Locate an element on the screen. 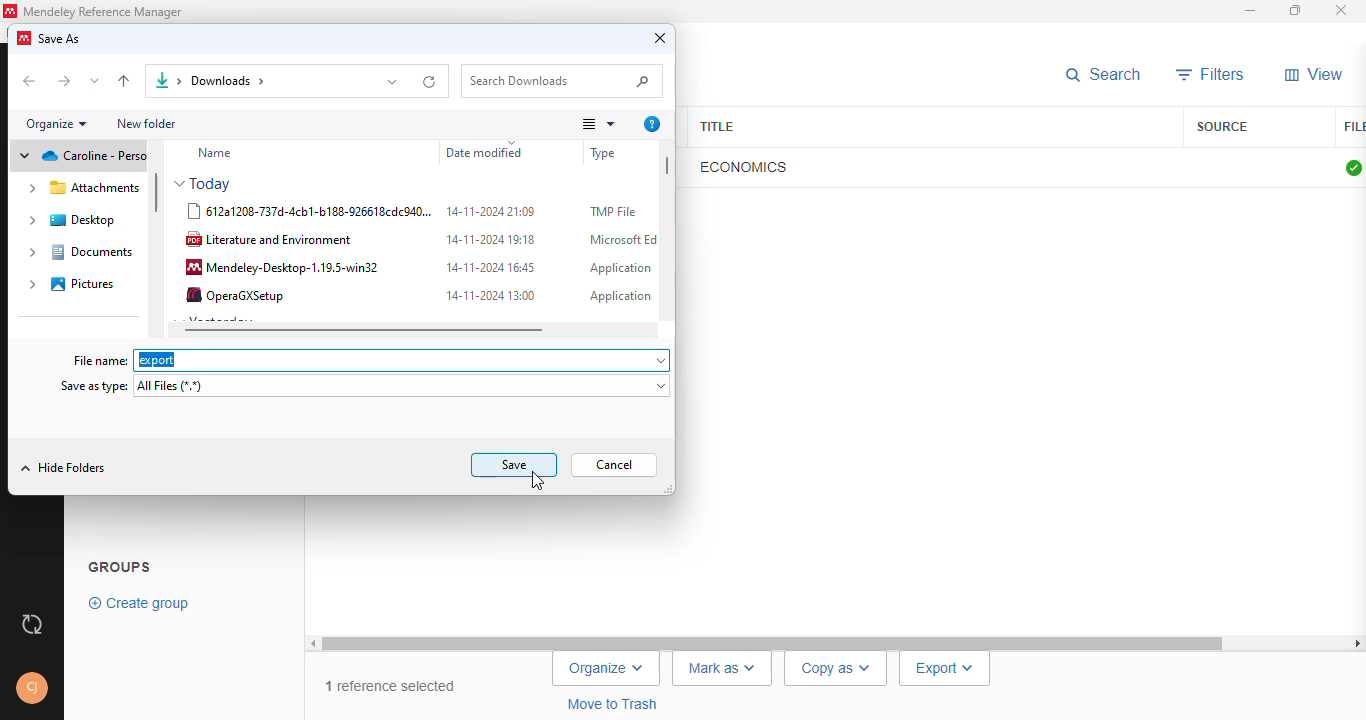 This screenshot has width=1366, height=720. vertical scroll bar is located at coordinates (669, 167).